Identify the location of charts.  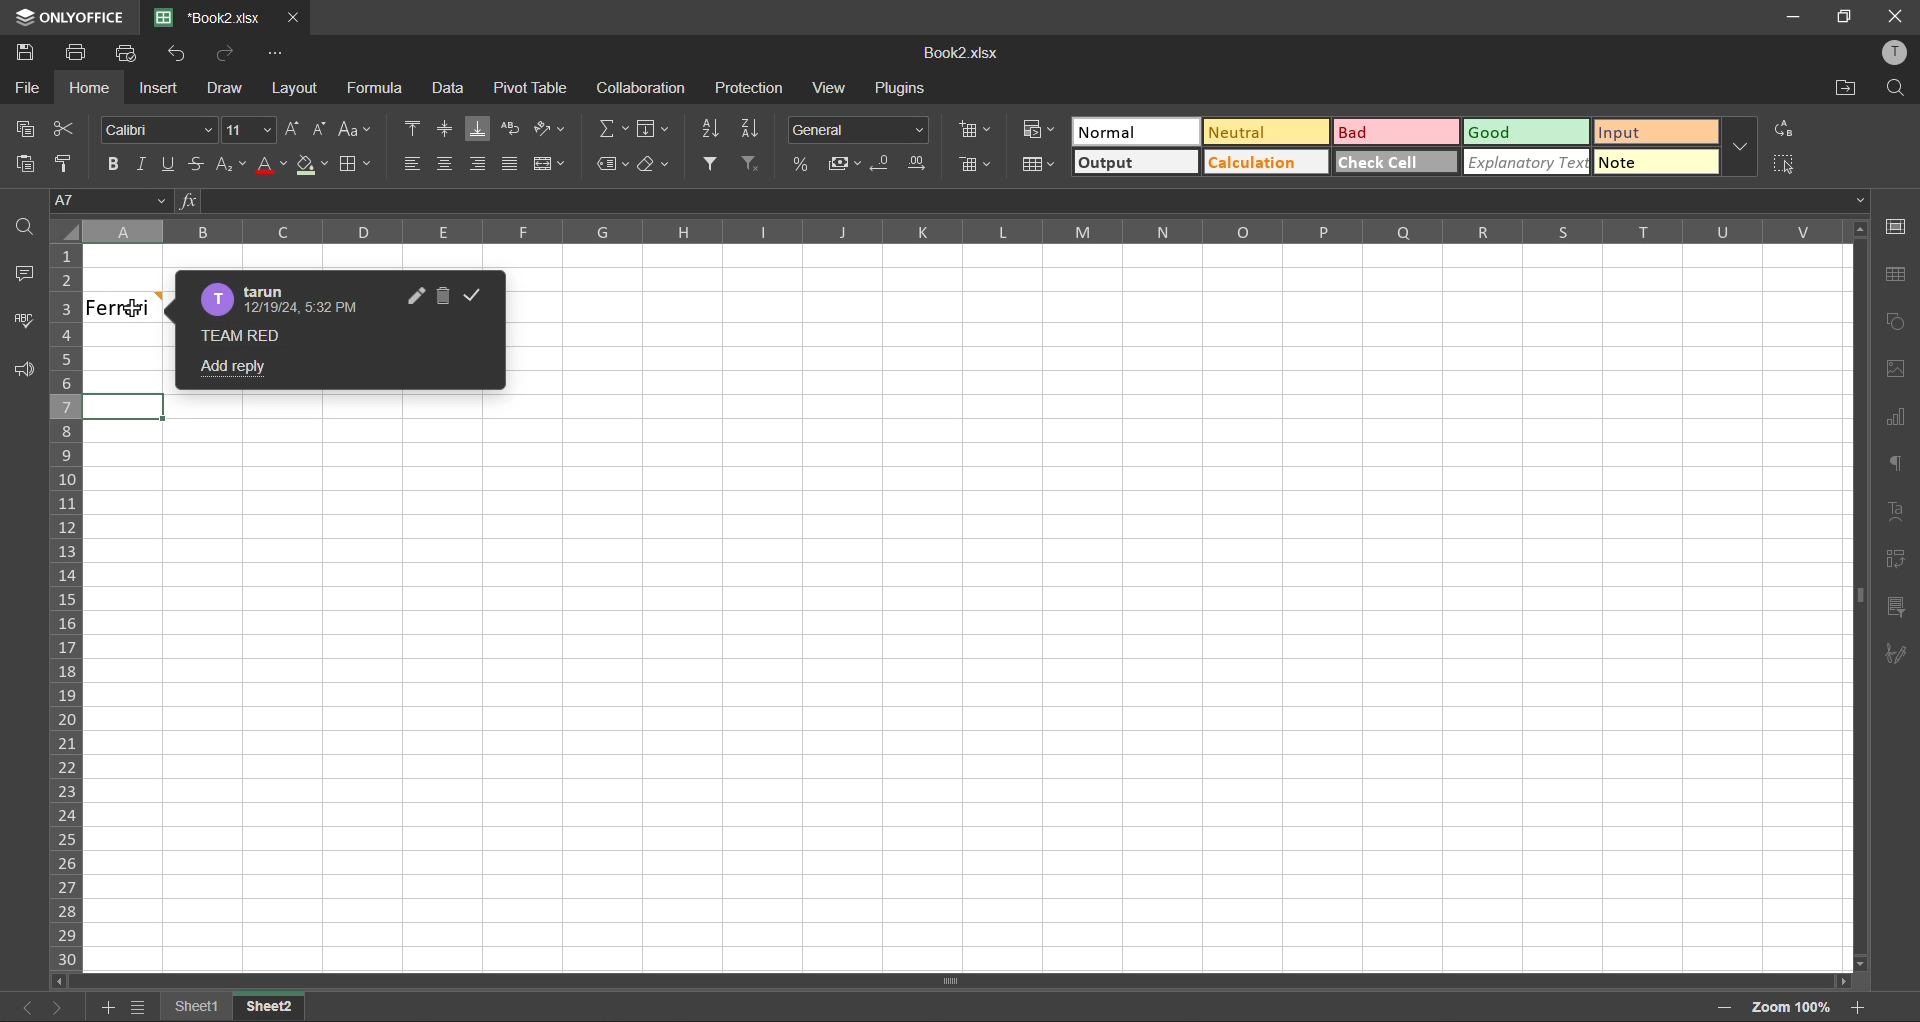
(1896, 420).